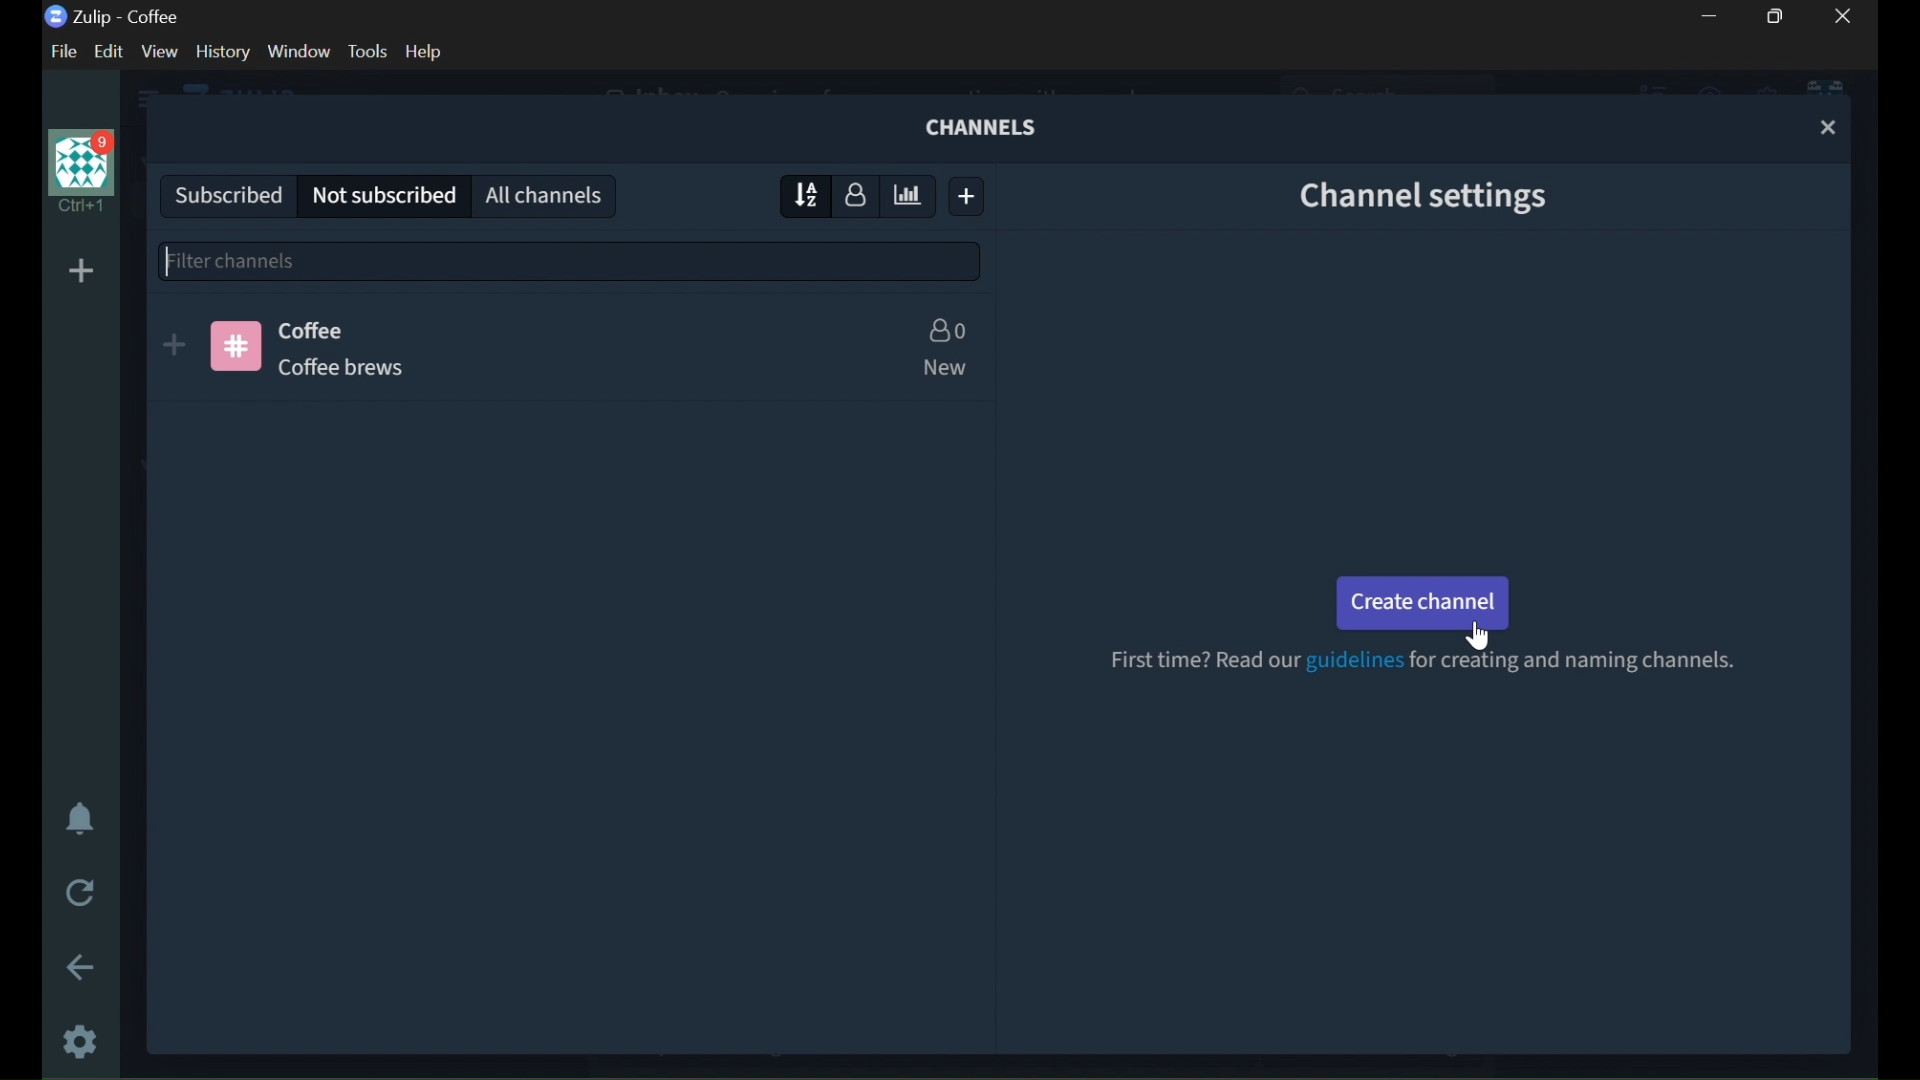 This screenshot has height=1080, width=1920. I want to click on NEW, so click(942, 368).